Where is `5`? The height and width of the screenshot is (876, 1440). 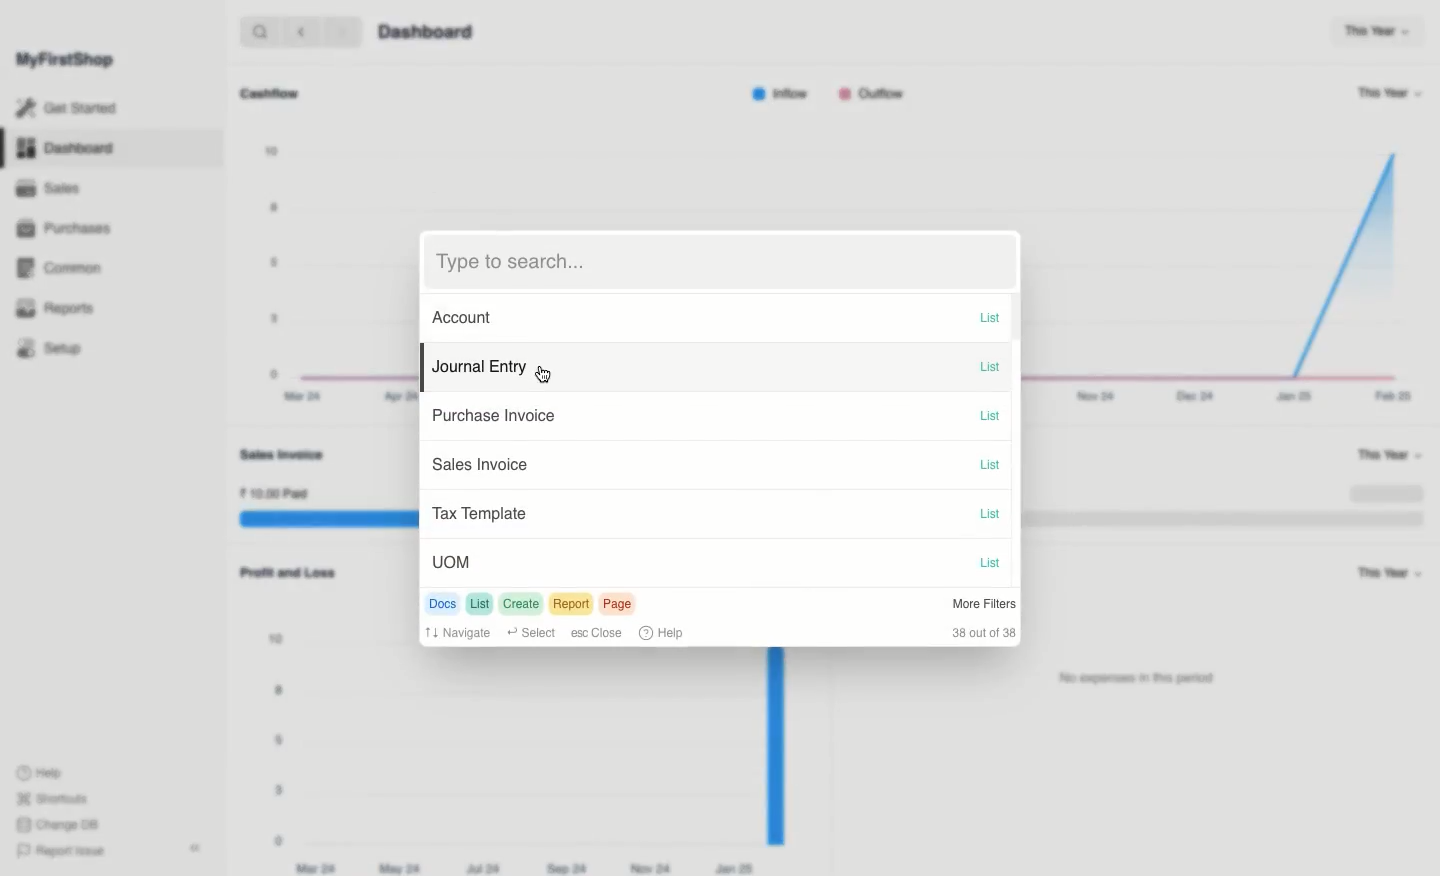
5 is located at coordinates (277, 742).